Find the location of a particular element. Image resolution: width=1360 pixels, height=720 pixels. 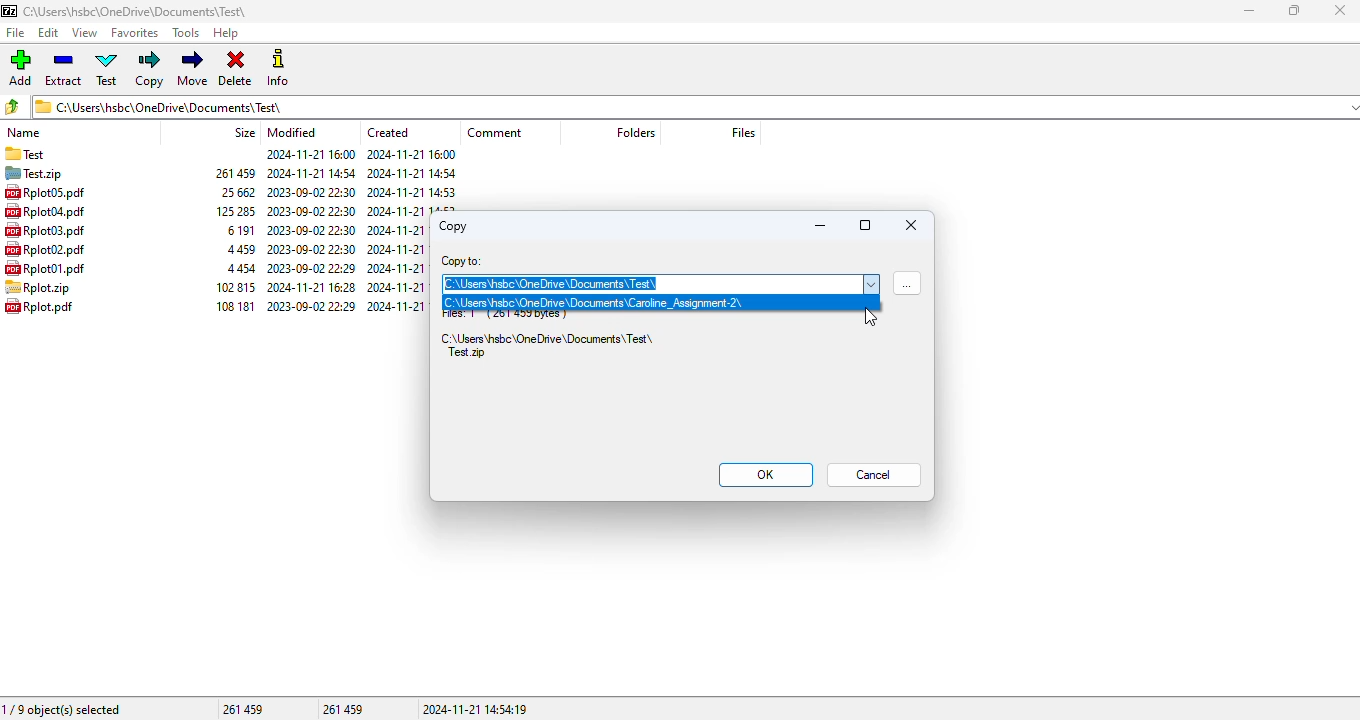

view is located at coordinates (86, 32).